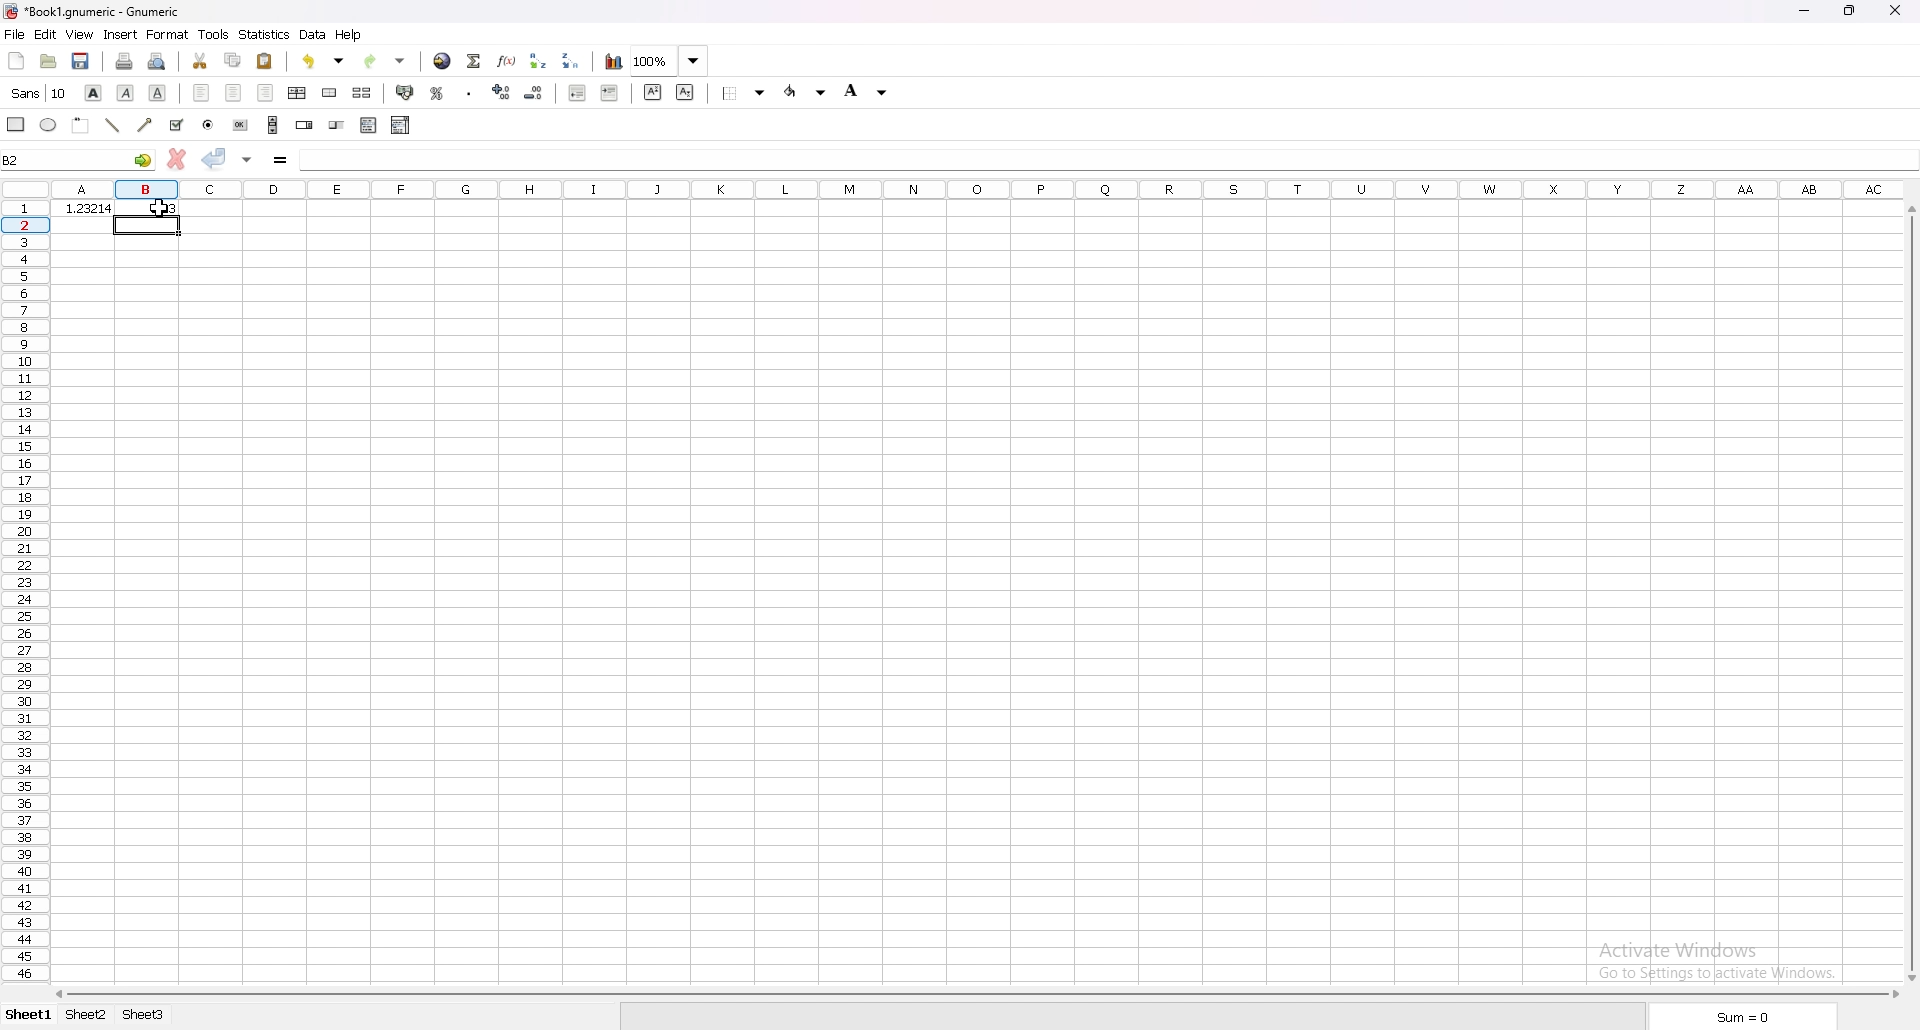  I want to click on superscript, so click(654, 93).